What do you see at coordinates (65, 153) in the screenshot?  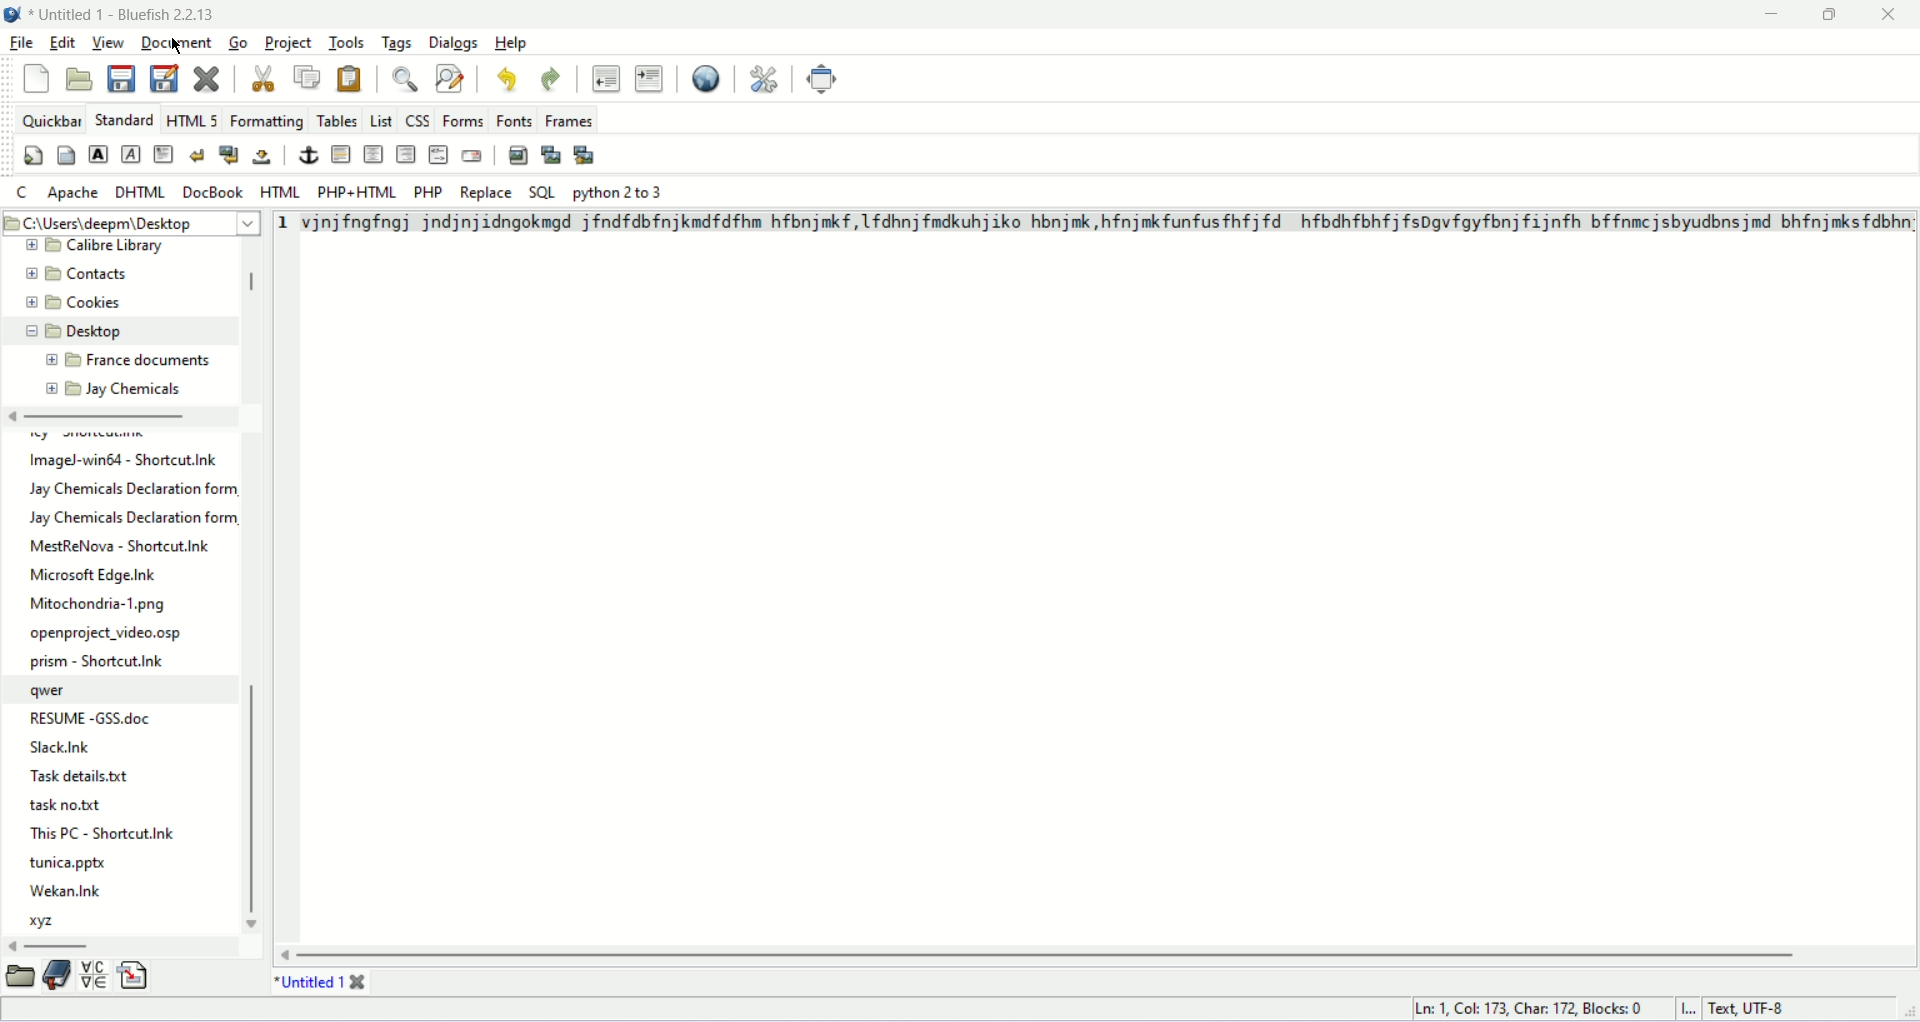 I see `body` at bounding box center [65, 153].